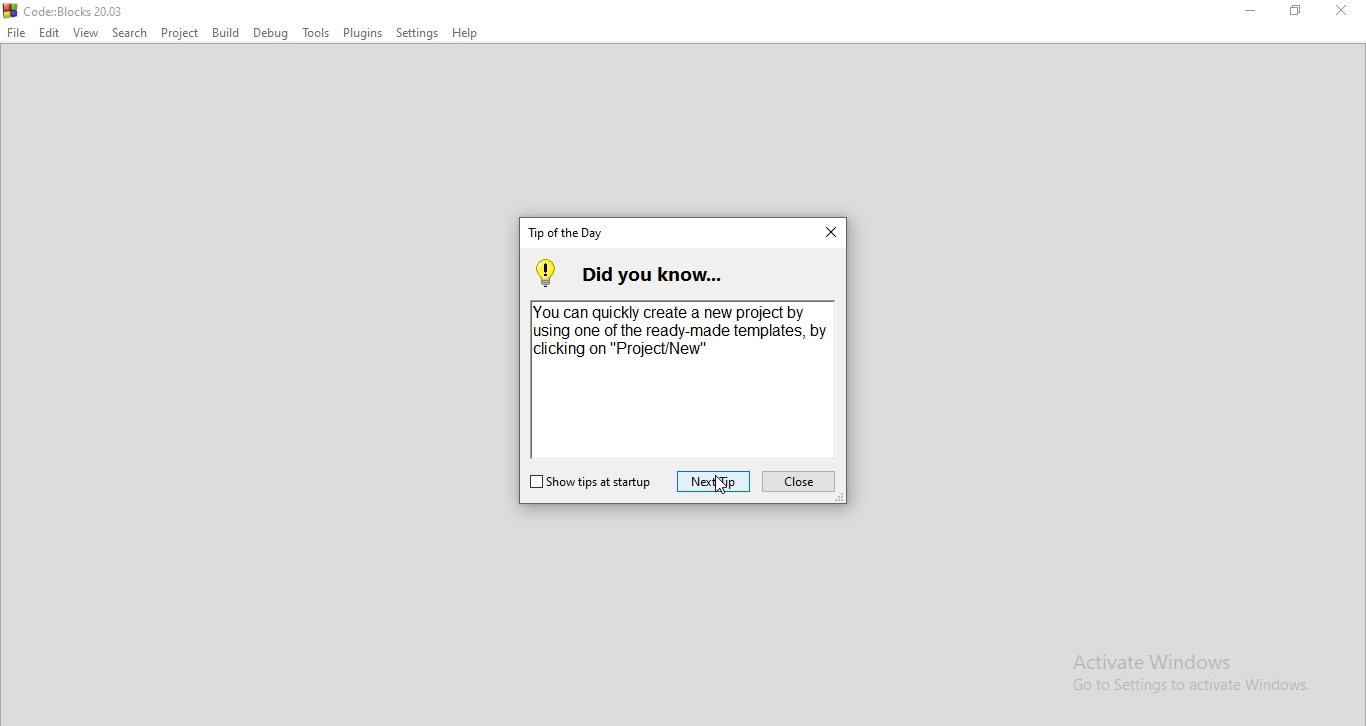 This screenshot has width=1366, height=726. Describe the element at coordinates (1297, 13) in the screenshot. I see `Restore` at that location.